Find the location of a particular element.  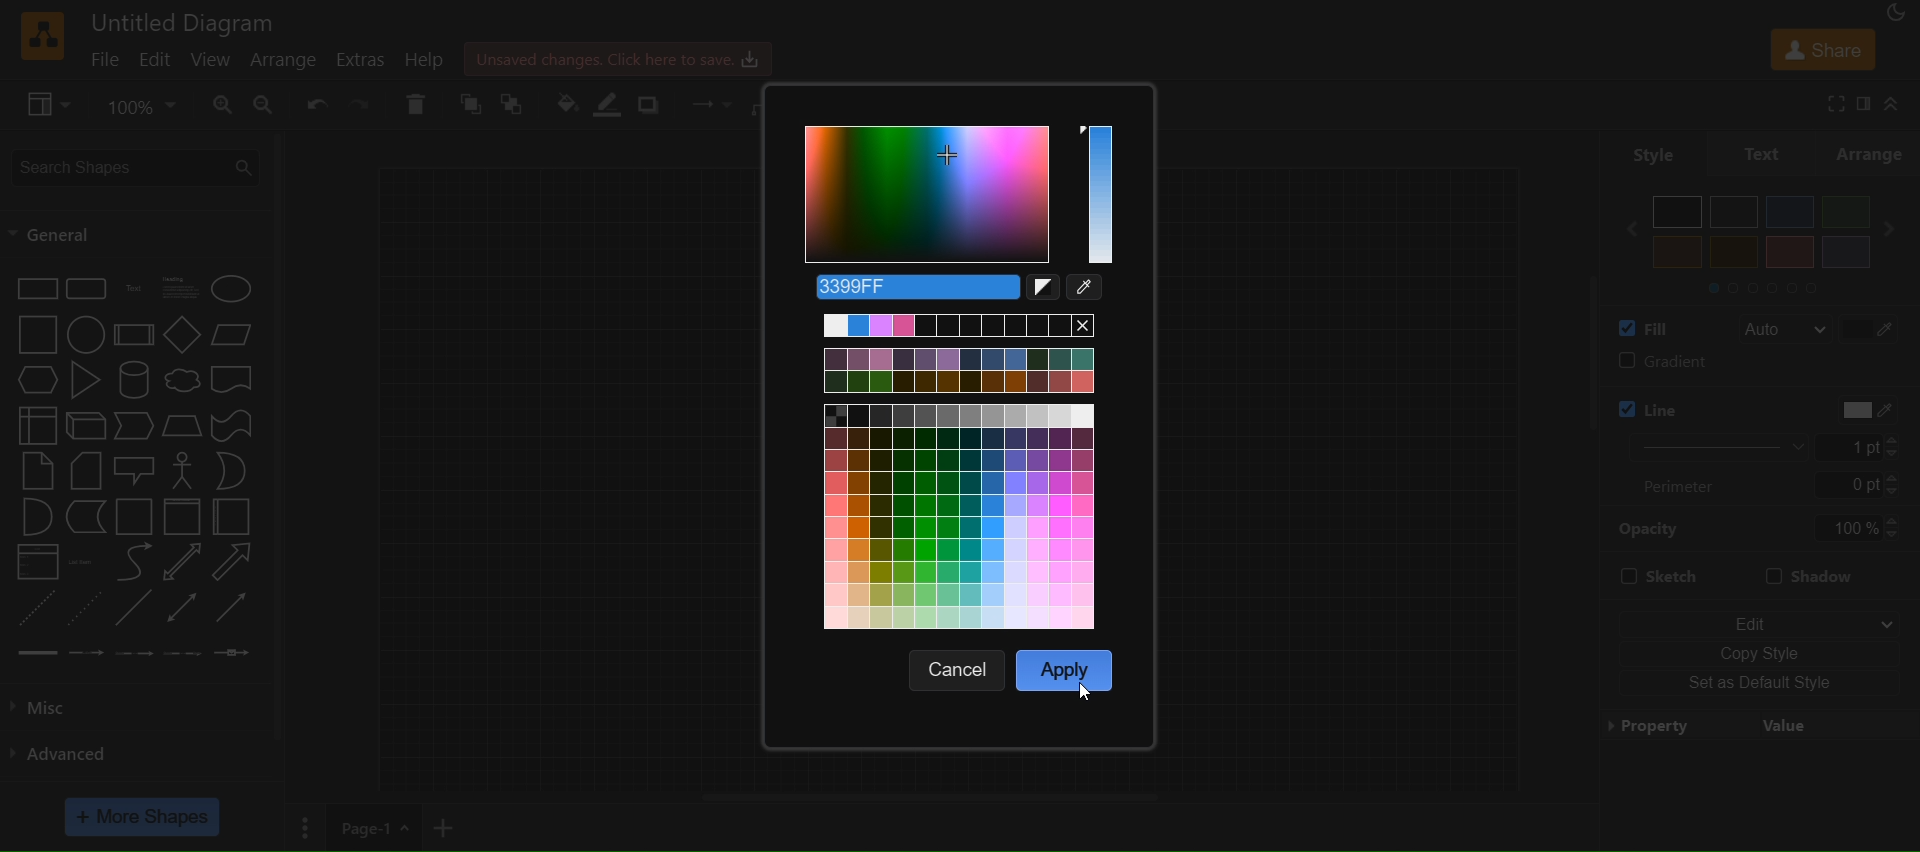

previous is located at coordinates (1623, 229).